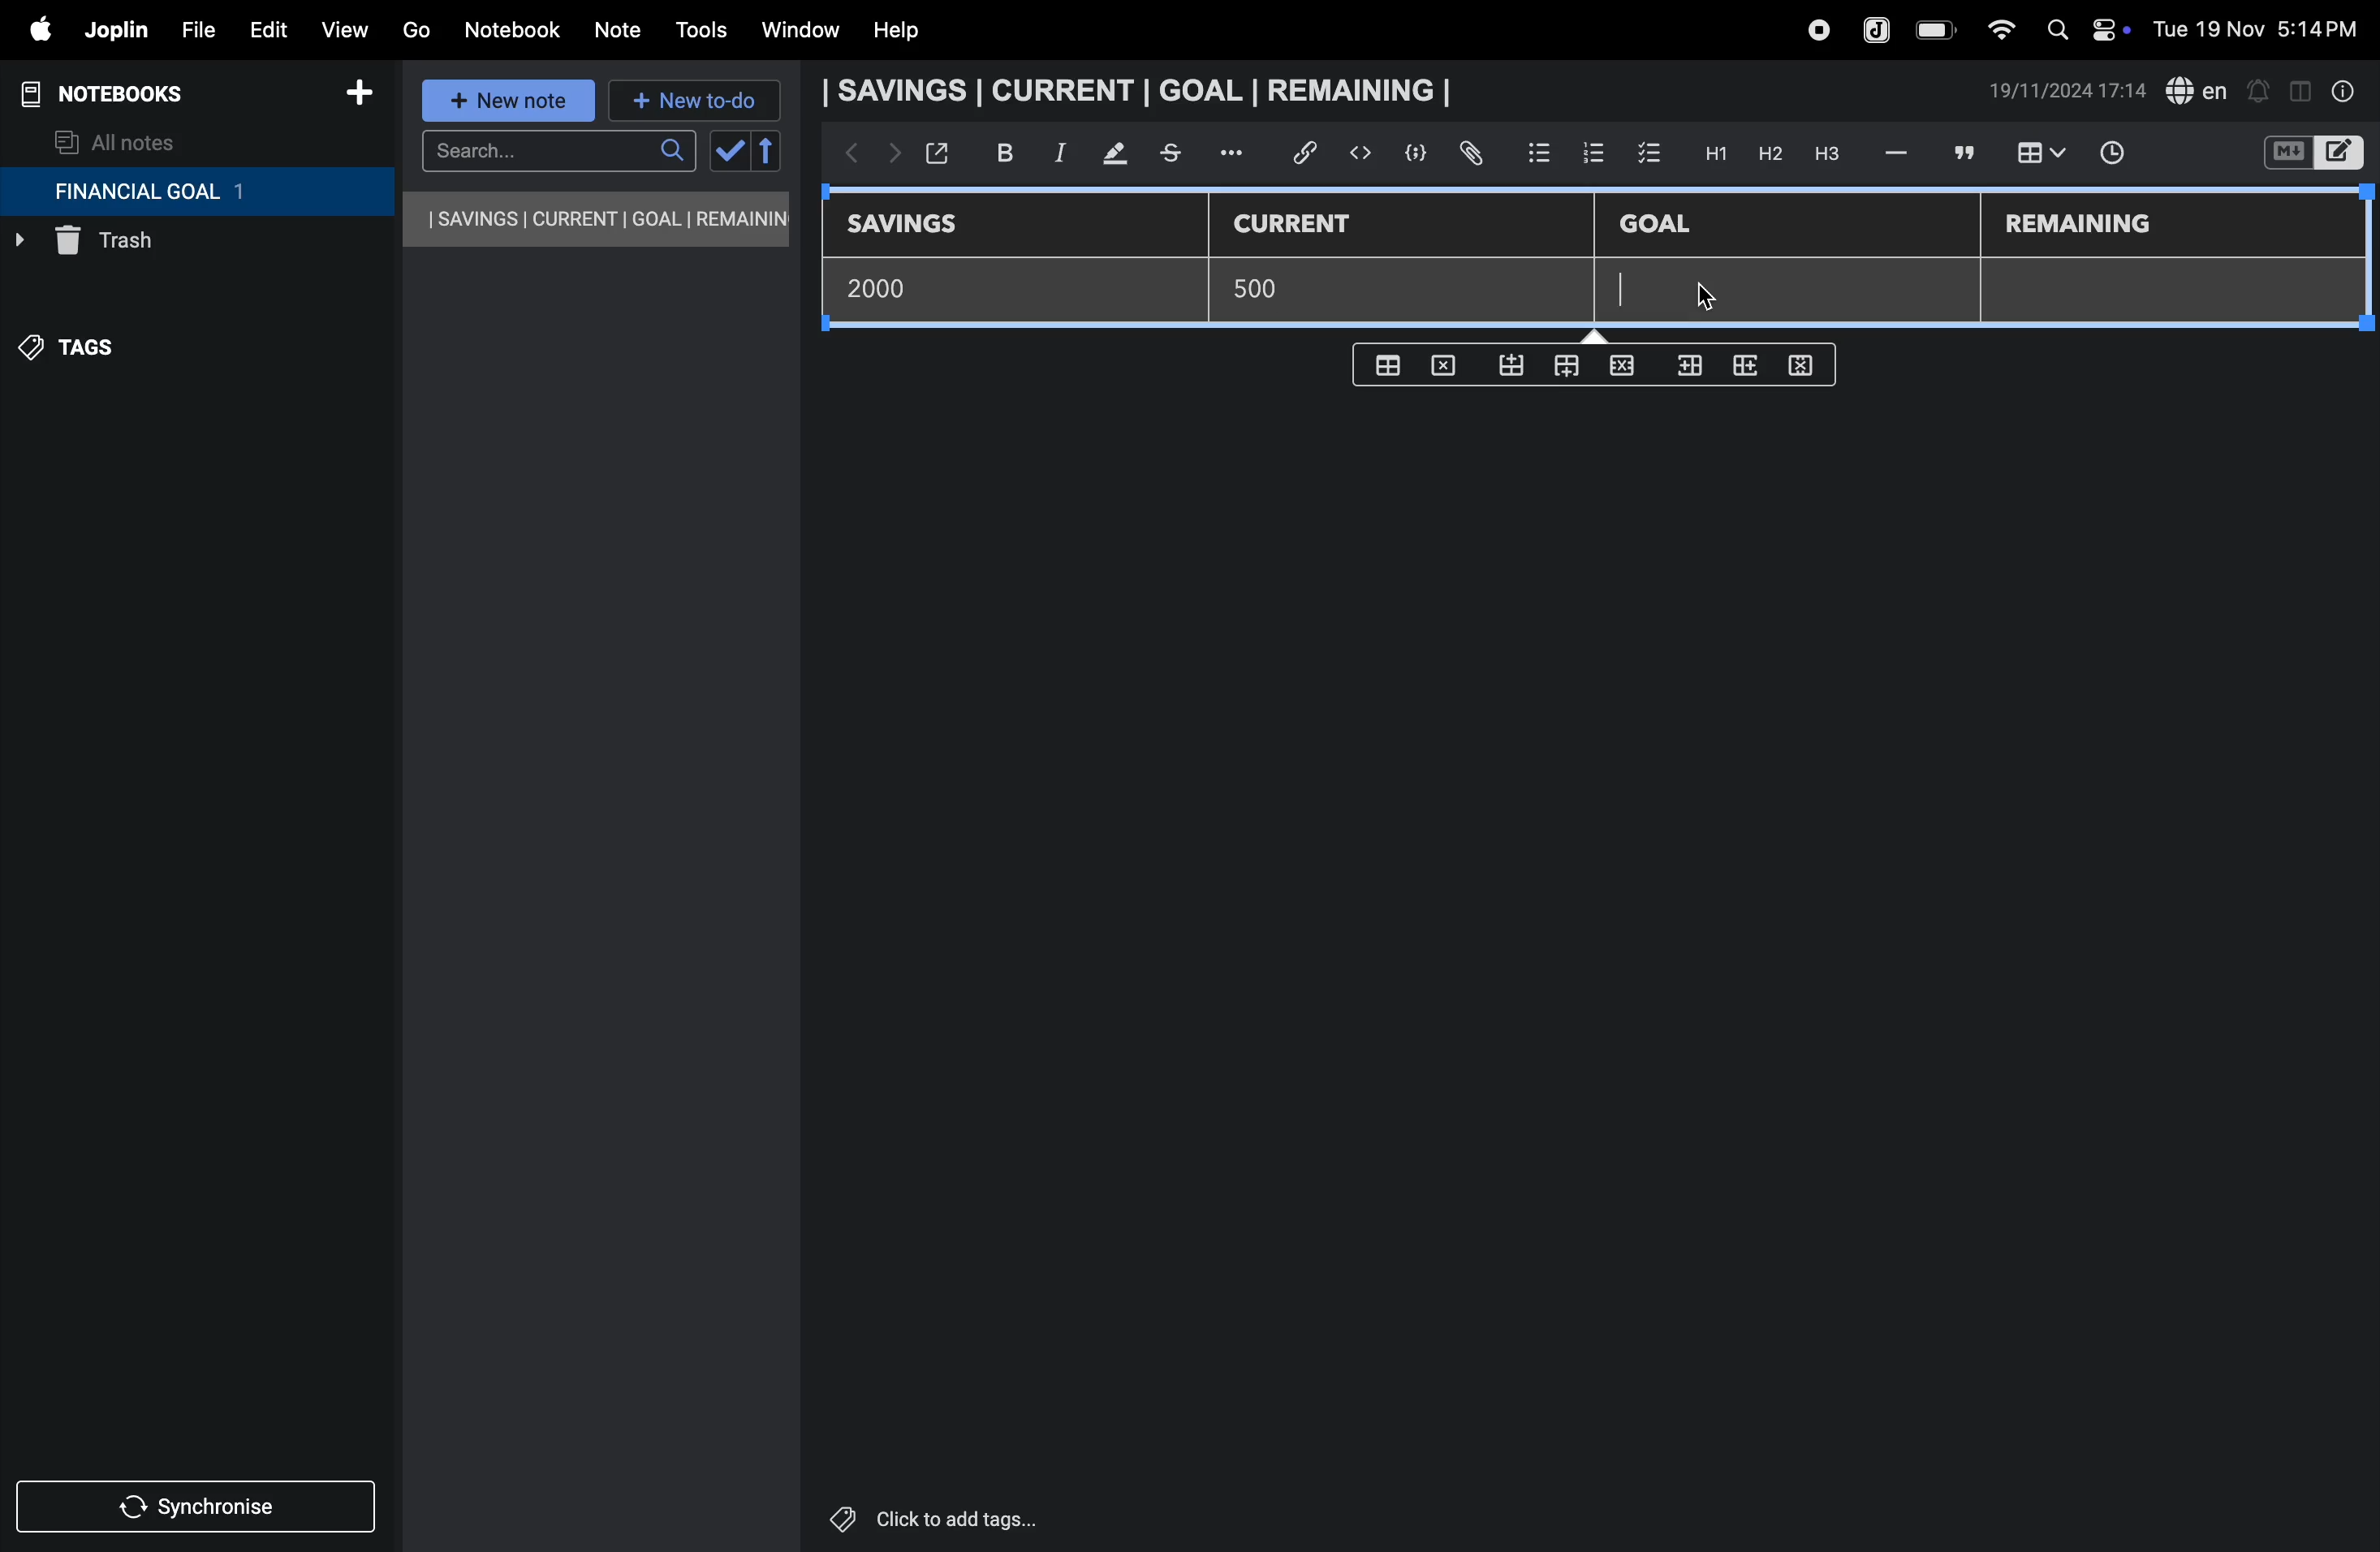 The image size is (2380, 1552). What do you see at coordinates (81, 357) in the screenshot?
I see `tags` at bounding box center [81, 357].